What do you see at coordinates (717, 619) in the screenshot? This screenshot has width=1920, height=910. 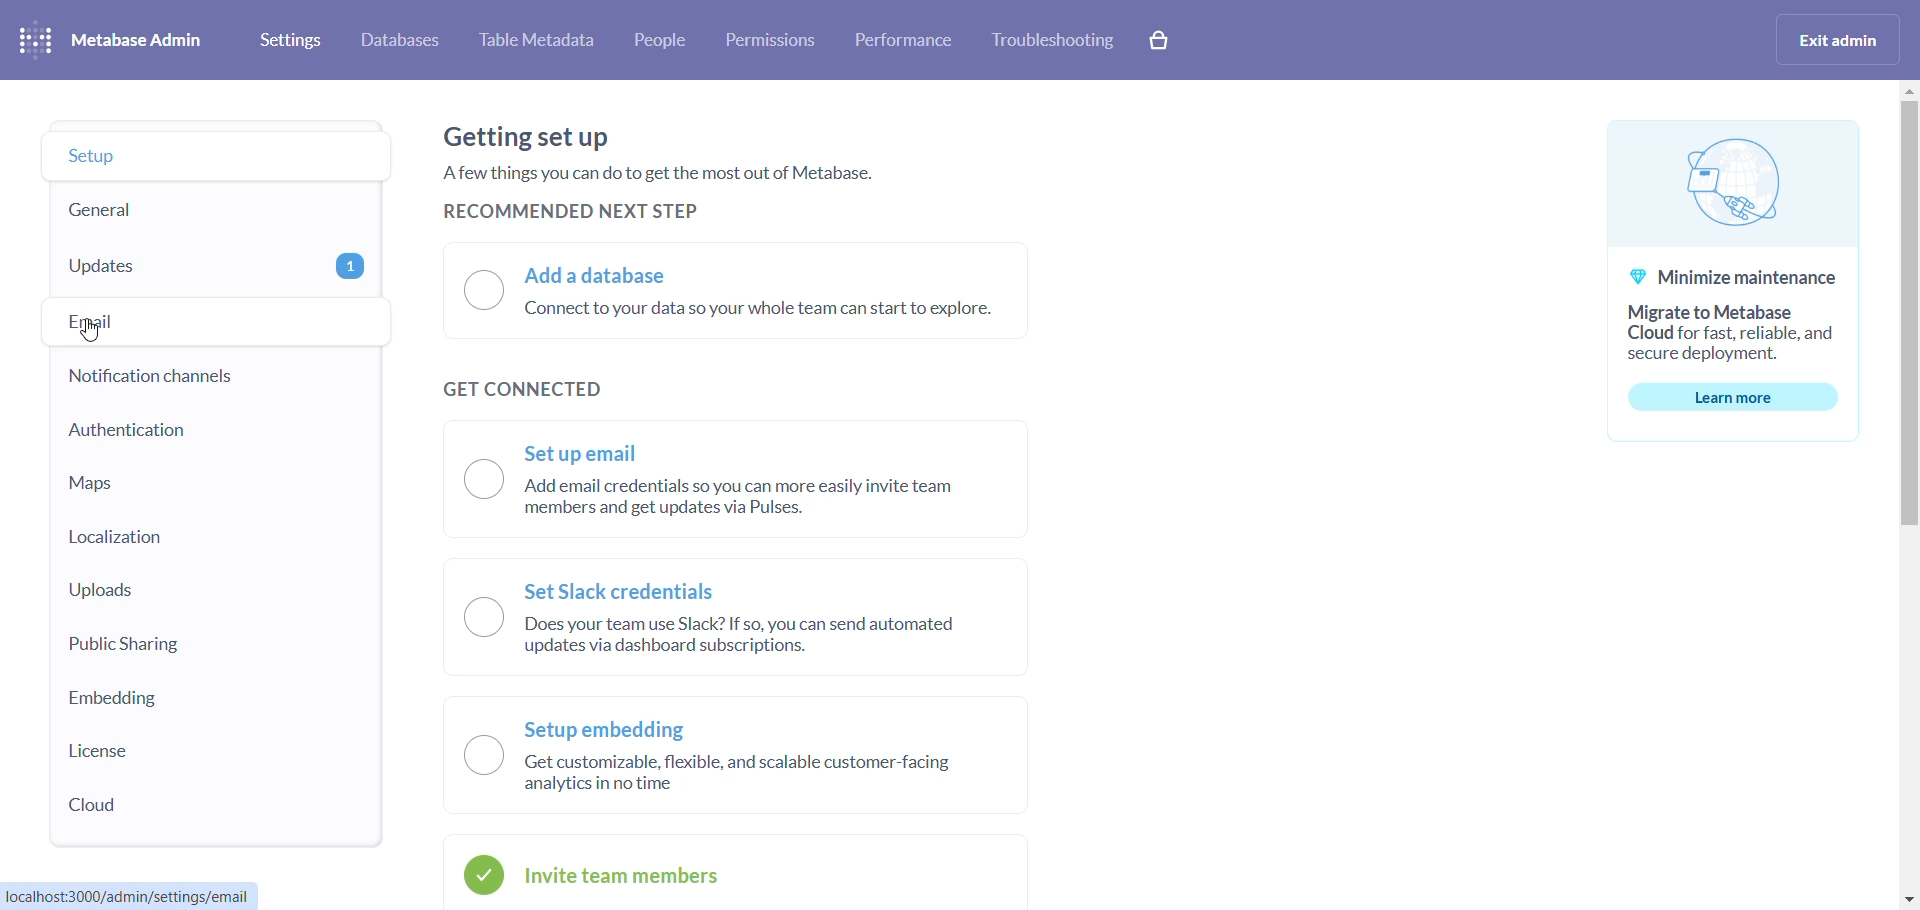 I see `—. SetSlack credentials
\__/ Does your team use Slack? If so, you can send automated
updates via dashboard subscriptions.` at bounding box center [717, 619].